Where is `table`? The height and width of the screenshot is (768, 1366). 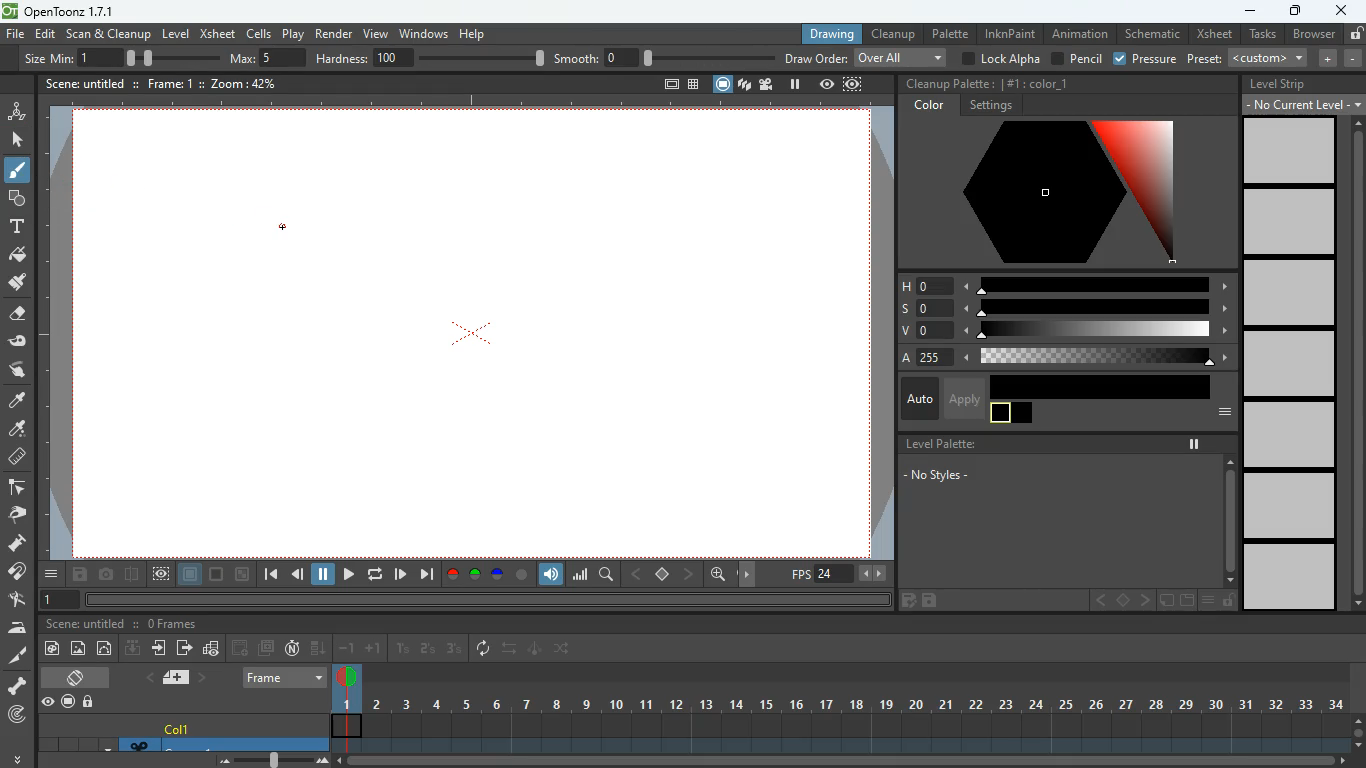 table is located at coordinates (694, 86).